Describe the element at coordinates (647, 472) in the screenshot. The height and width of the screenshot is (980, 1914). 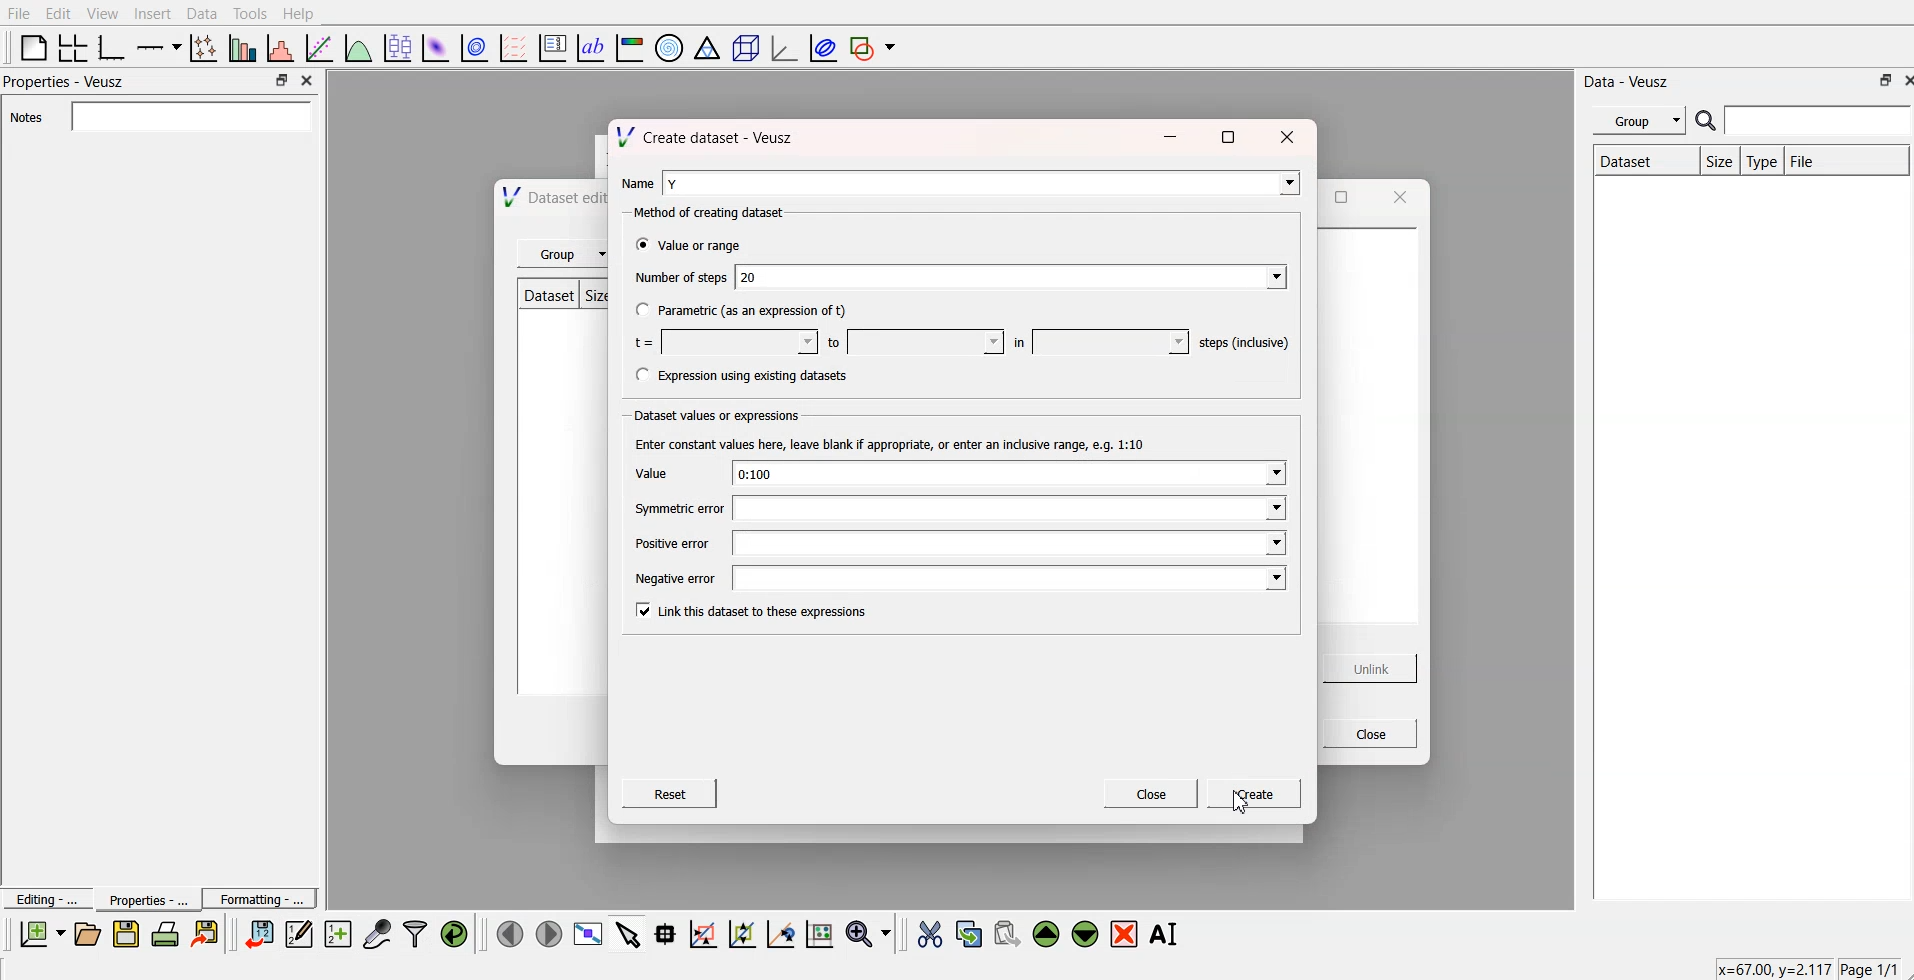
I see `Value` at that location.